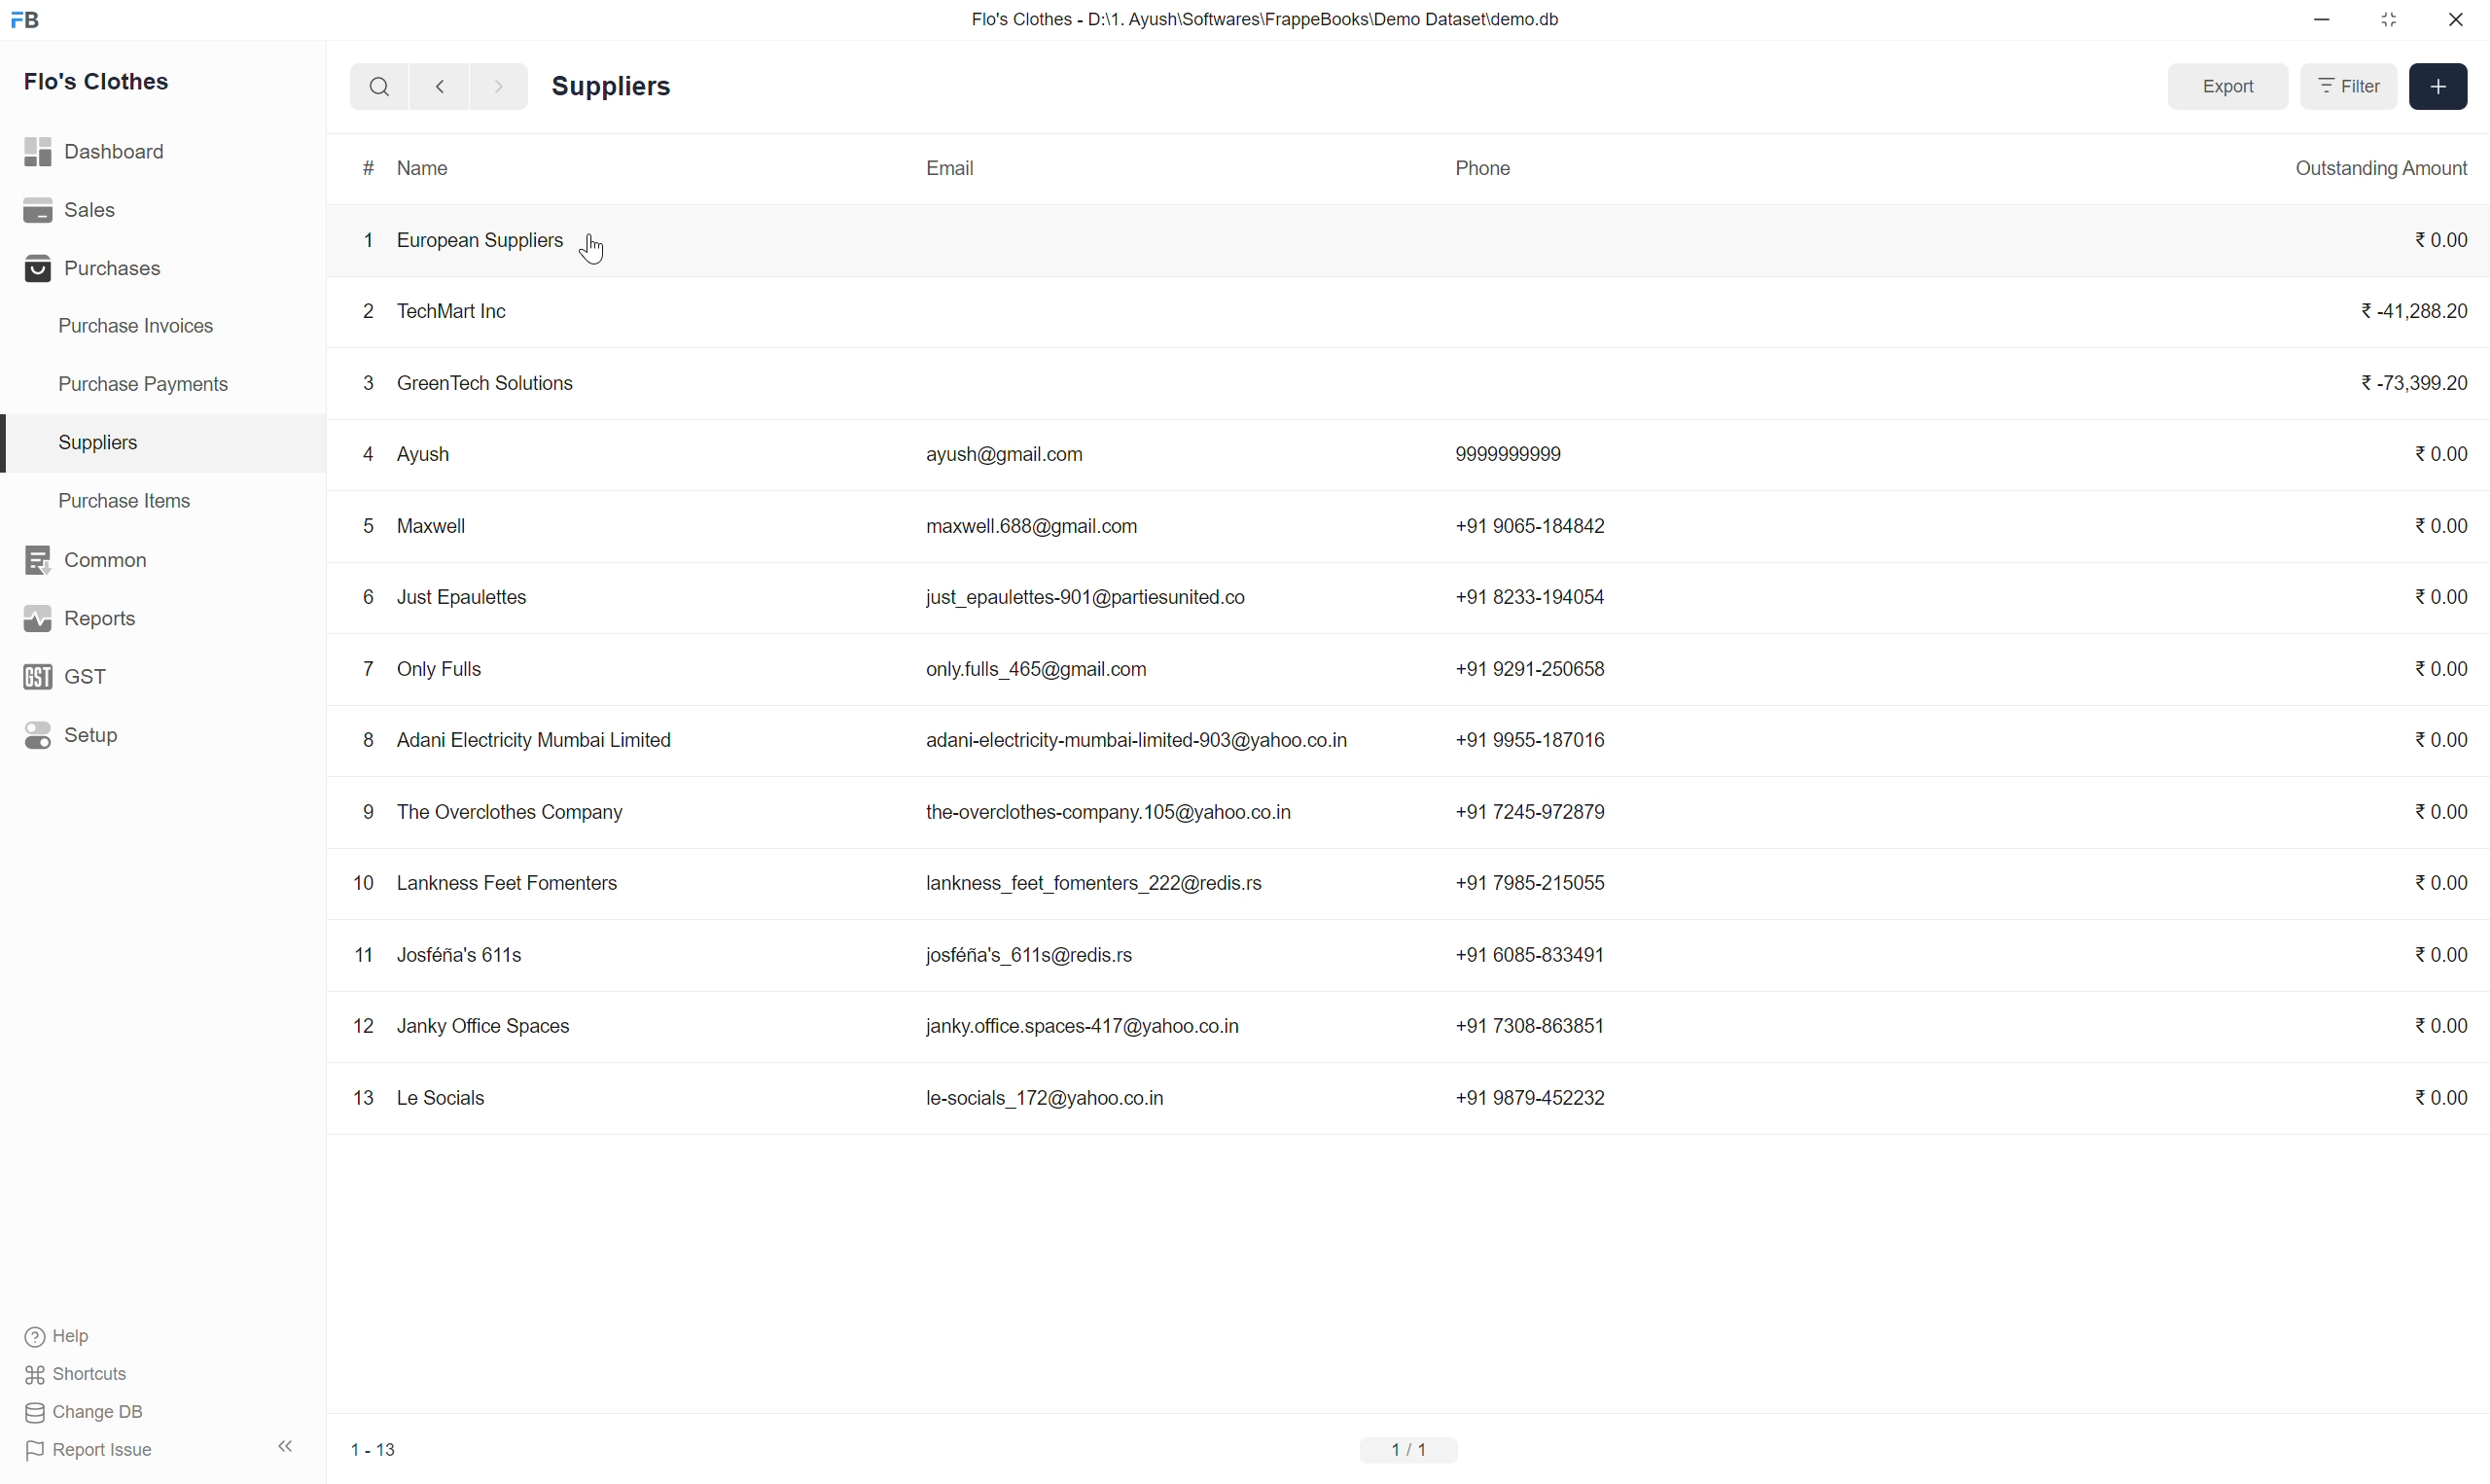 Image resolution: width=2490 pixels, height=1484 pixels. I want to click on European Suppliers , so click(478, 241).